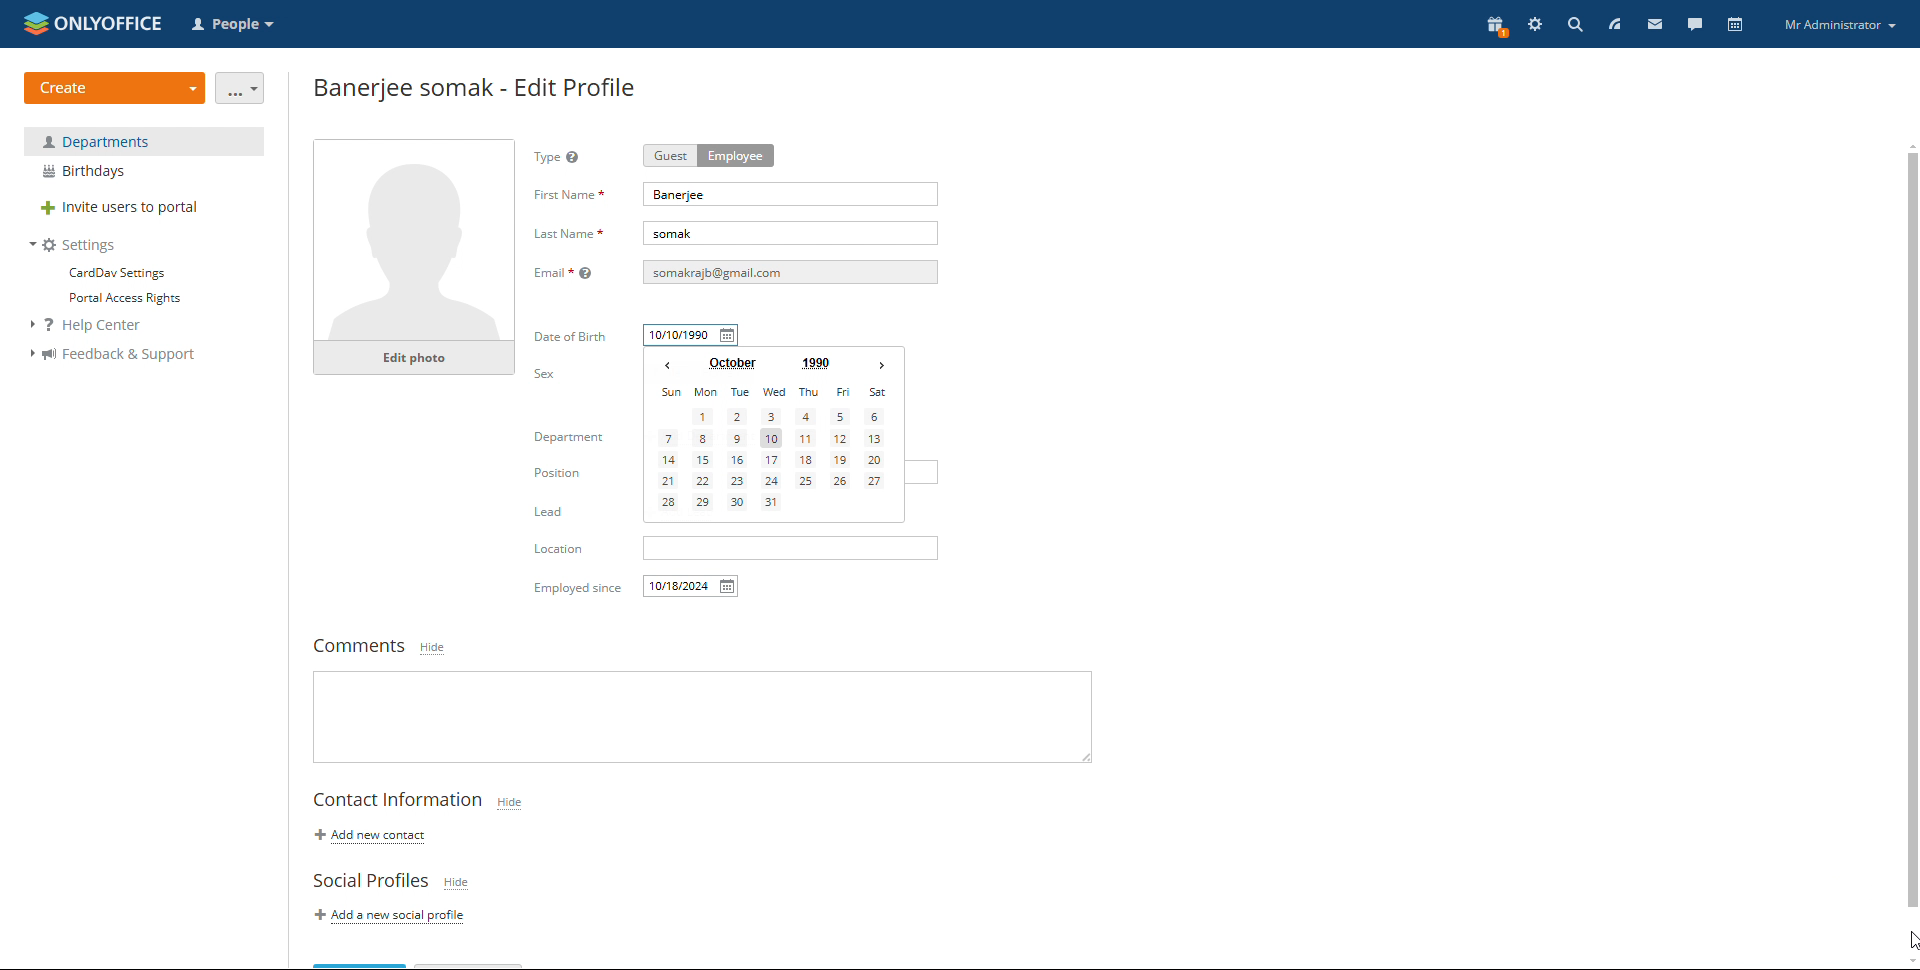  I want to click on last name, so click(791, 233).